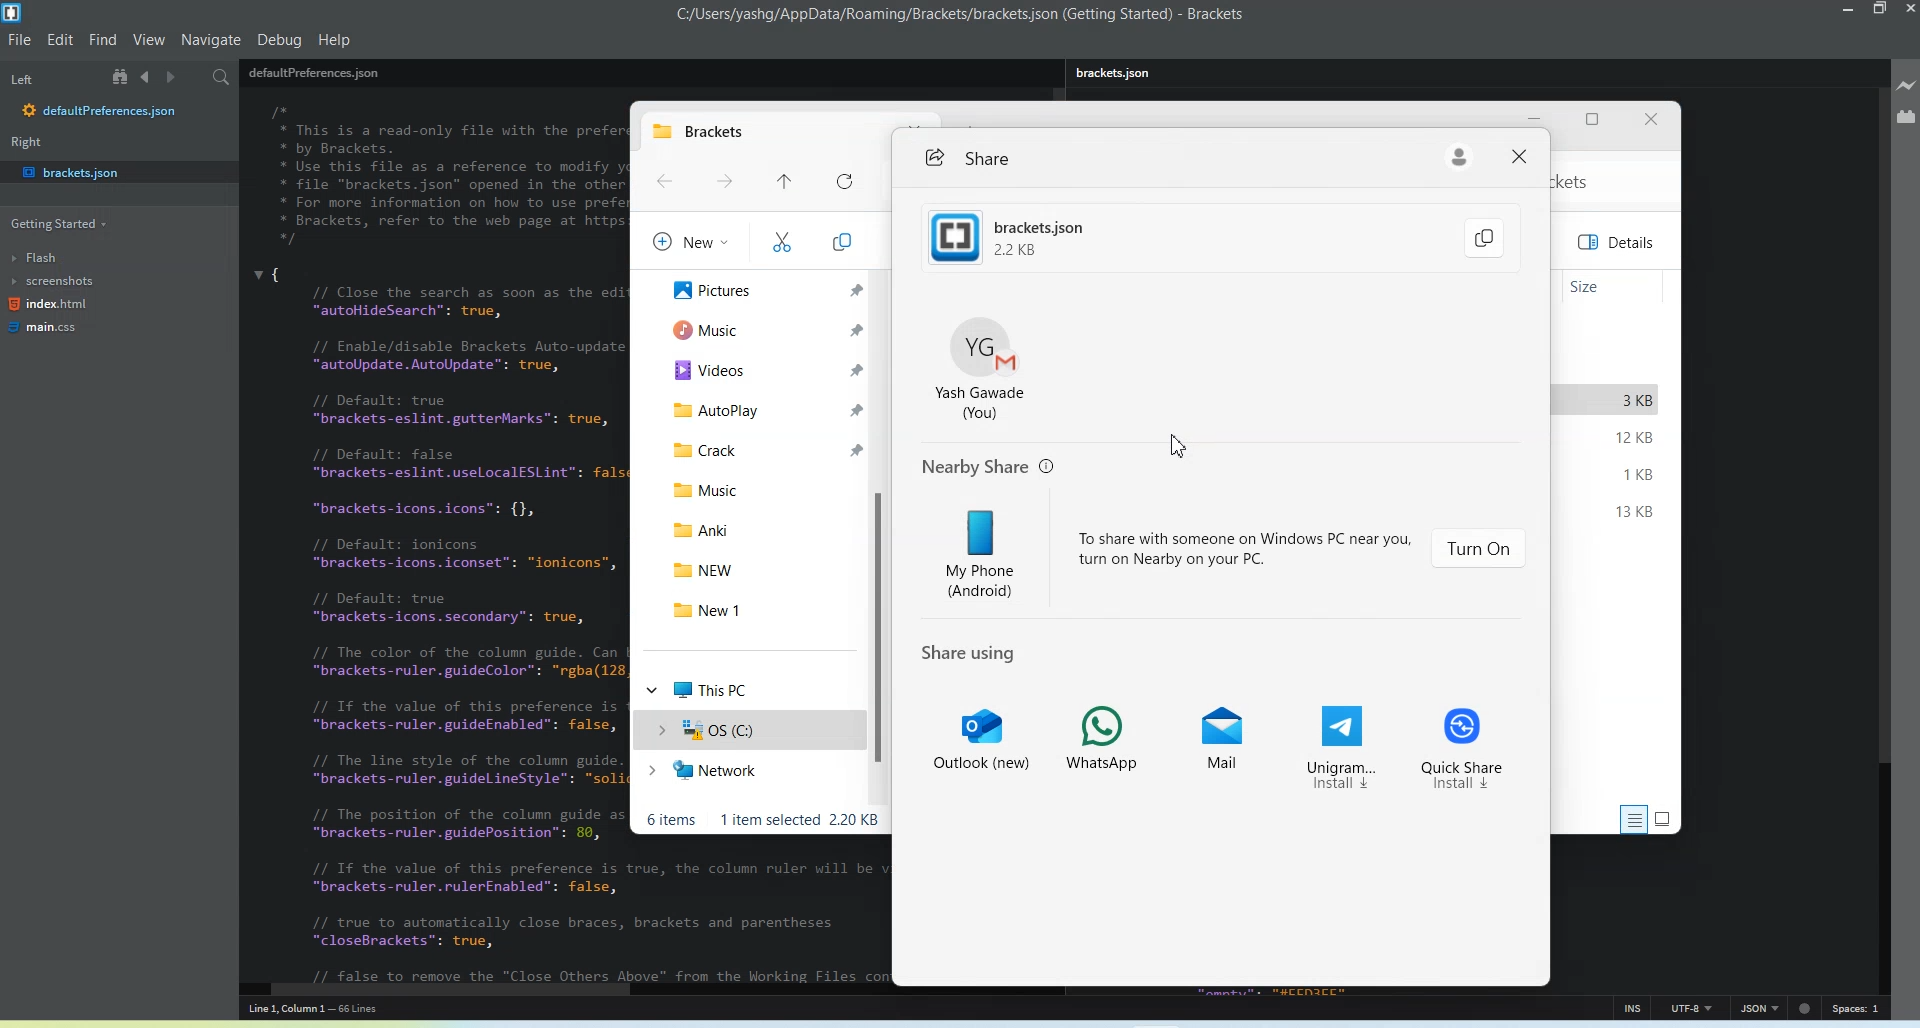 Image resolution: width=1920 pixels, height=1028 pixels. I want to click on Left, so click(22, 79).